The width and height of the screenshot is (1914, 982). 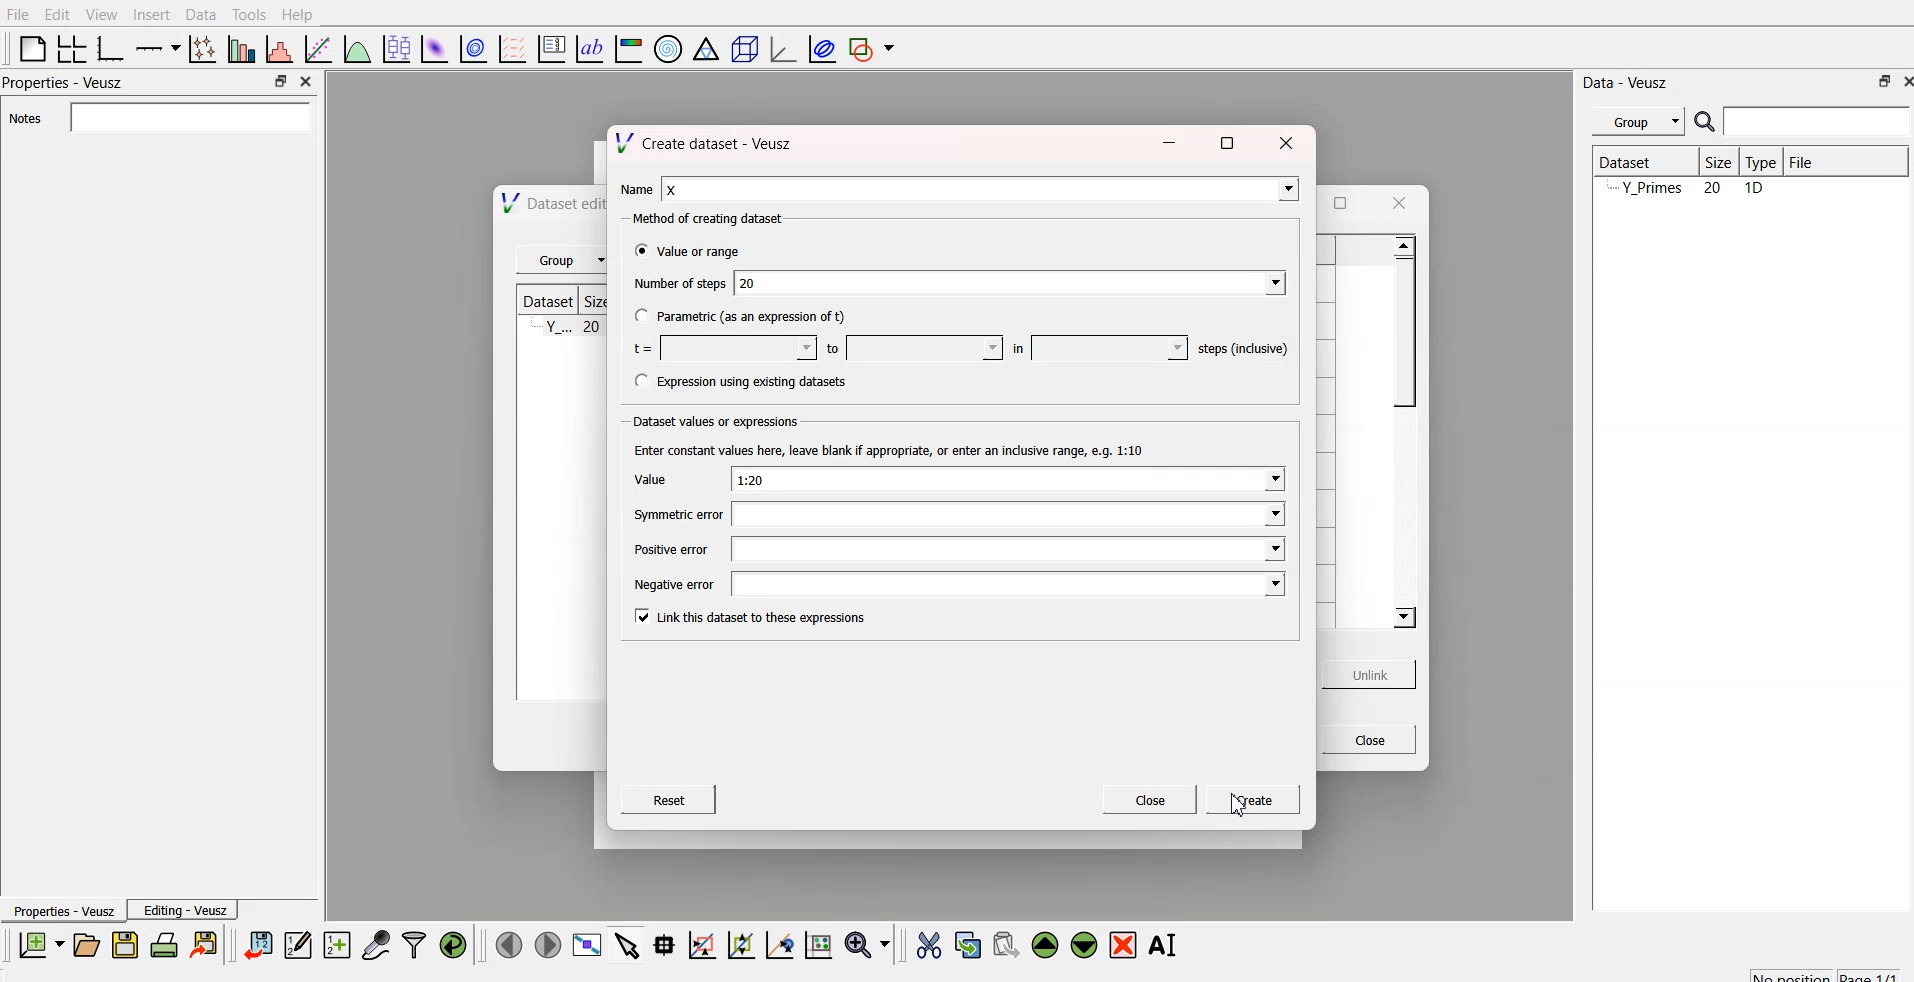 What do you see at coordinates (198, 48) in the screenshot?
I see `plot points` at bounding box center [198, 48].